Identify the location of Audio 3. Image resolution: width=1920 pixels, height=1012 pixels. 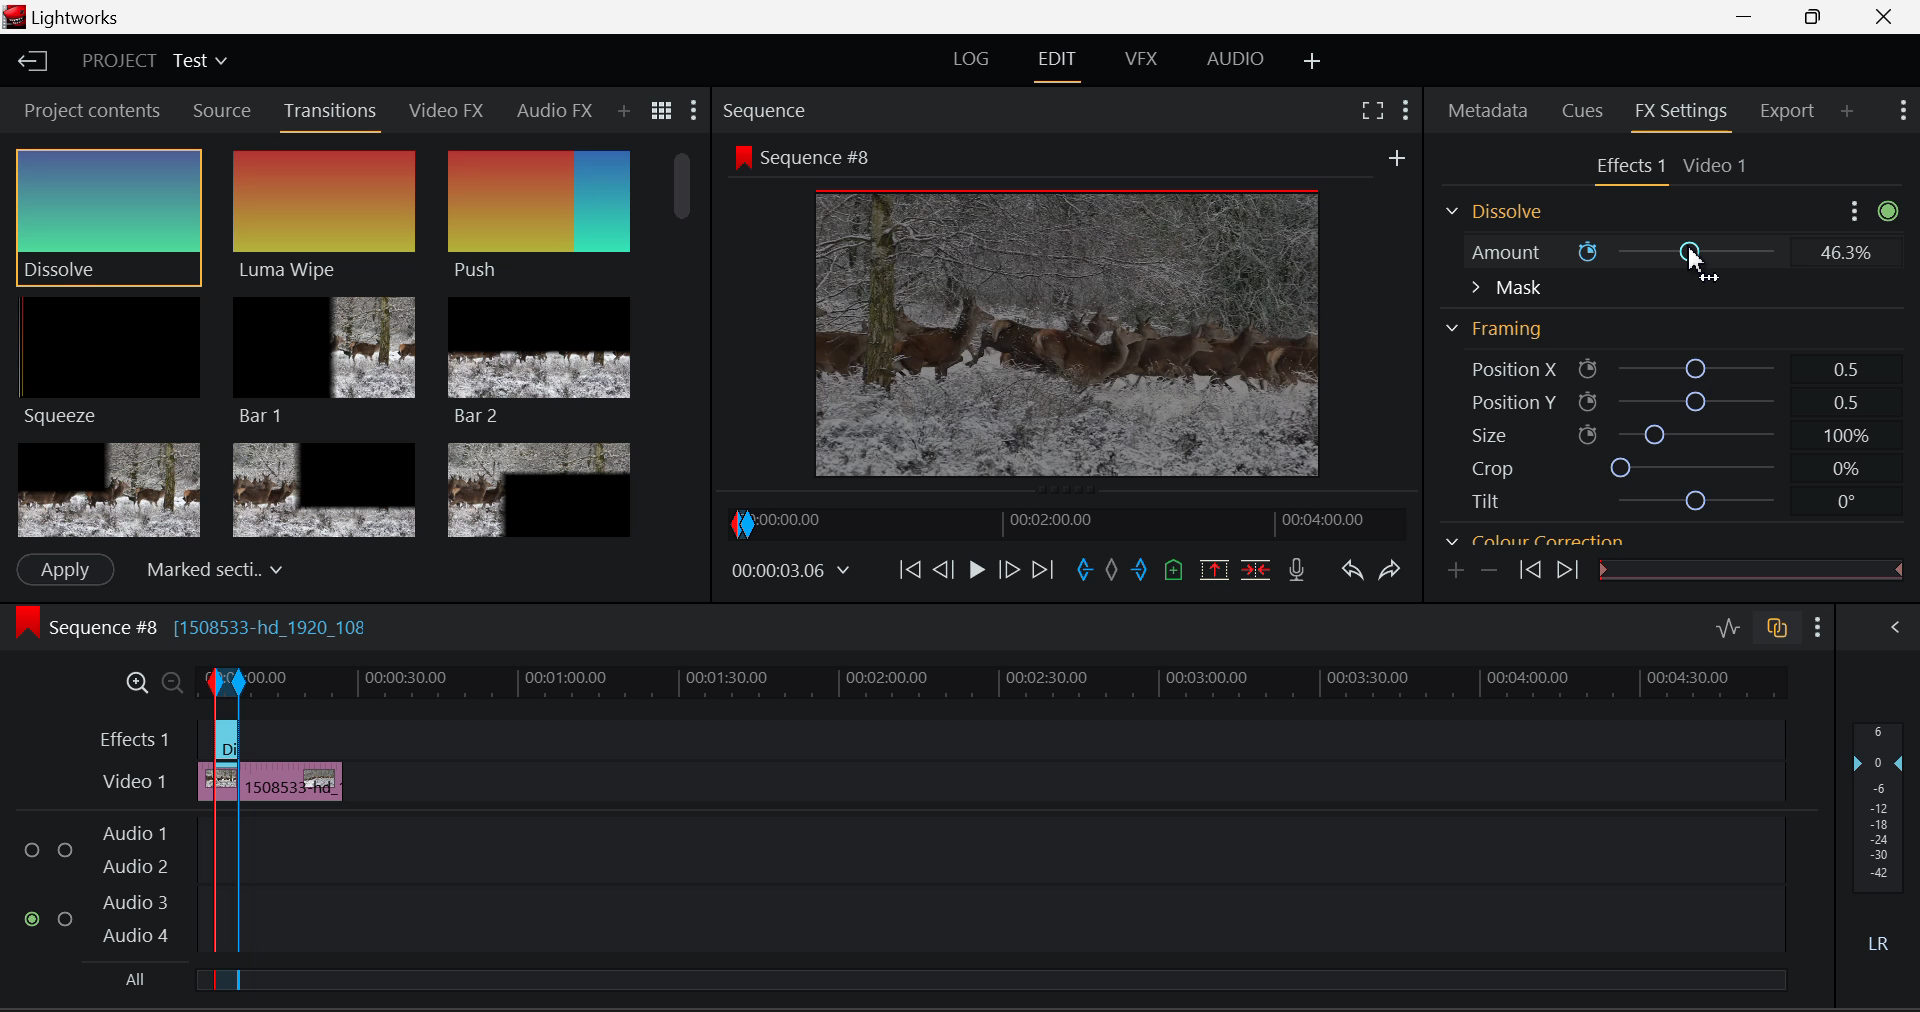
(133, 901).